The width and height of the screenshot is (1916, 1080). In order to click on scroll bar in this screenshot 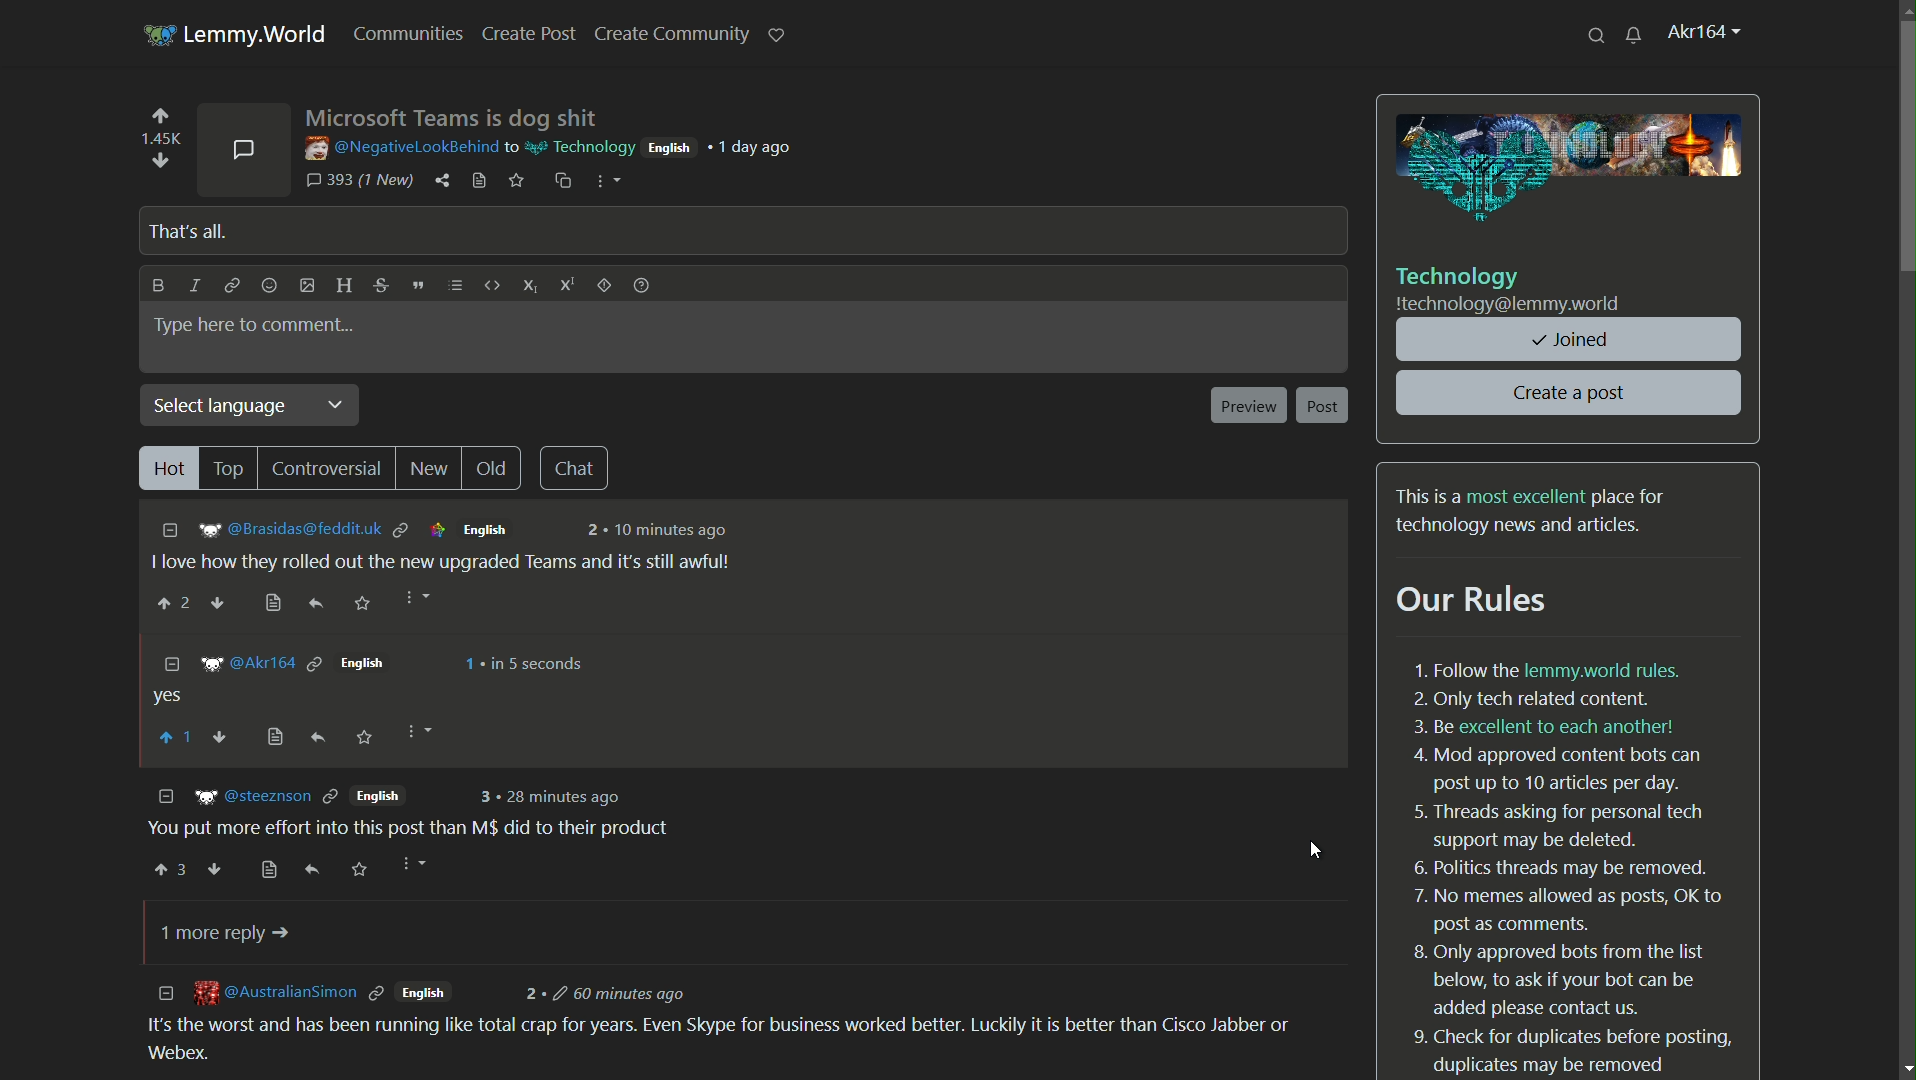, I will do `click(1907, 164)`.